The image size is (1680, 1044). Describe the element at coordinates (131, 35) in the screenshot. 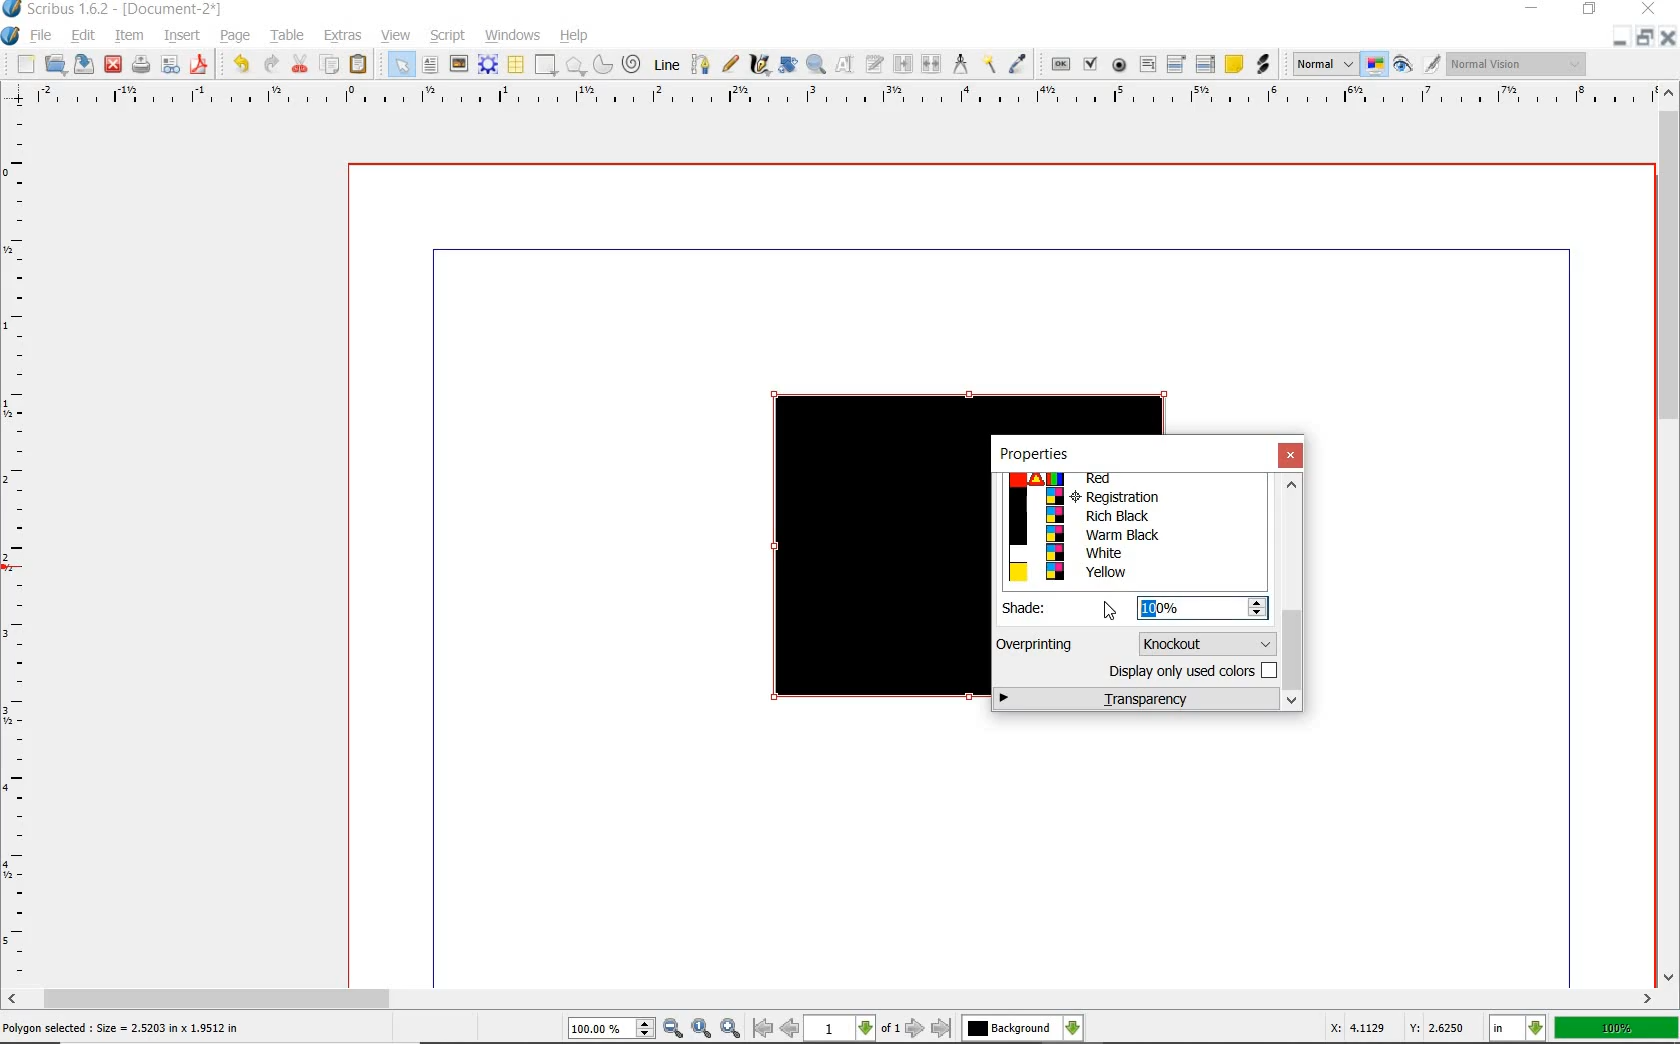

I see `item` at that location.